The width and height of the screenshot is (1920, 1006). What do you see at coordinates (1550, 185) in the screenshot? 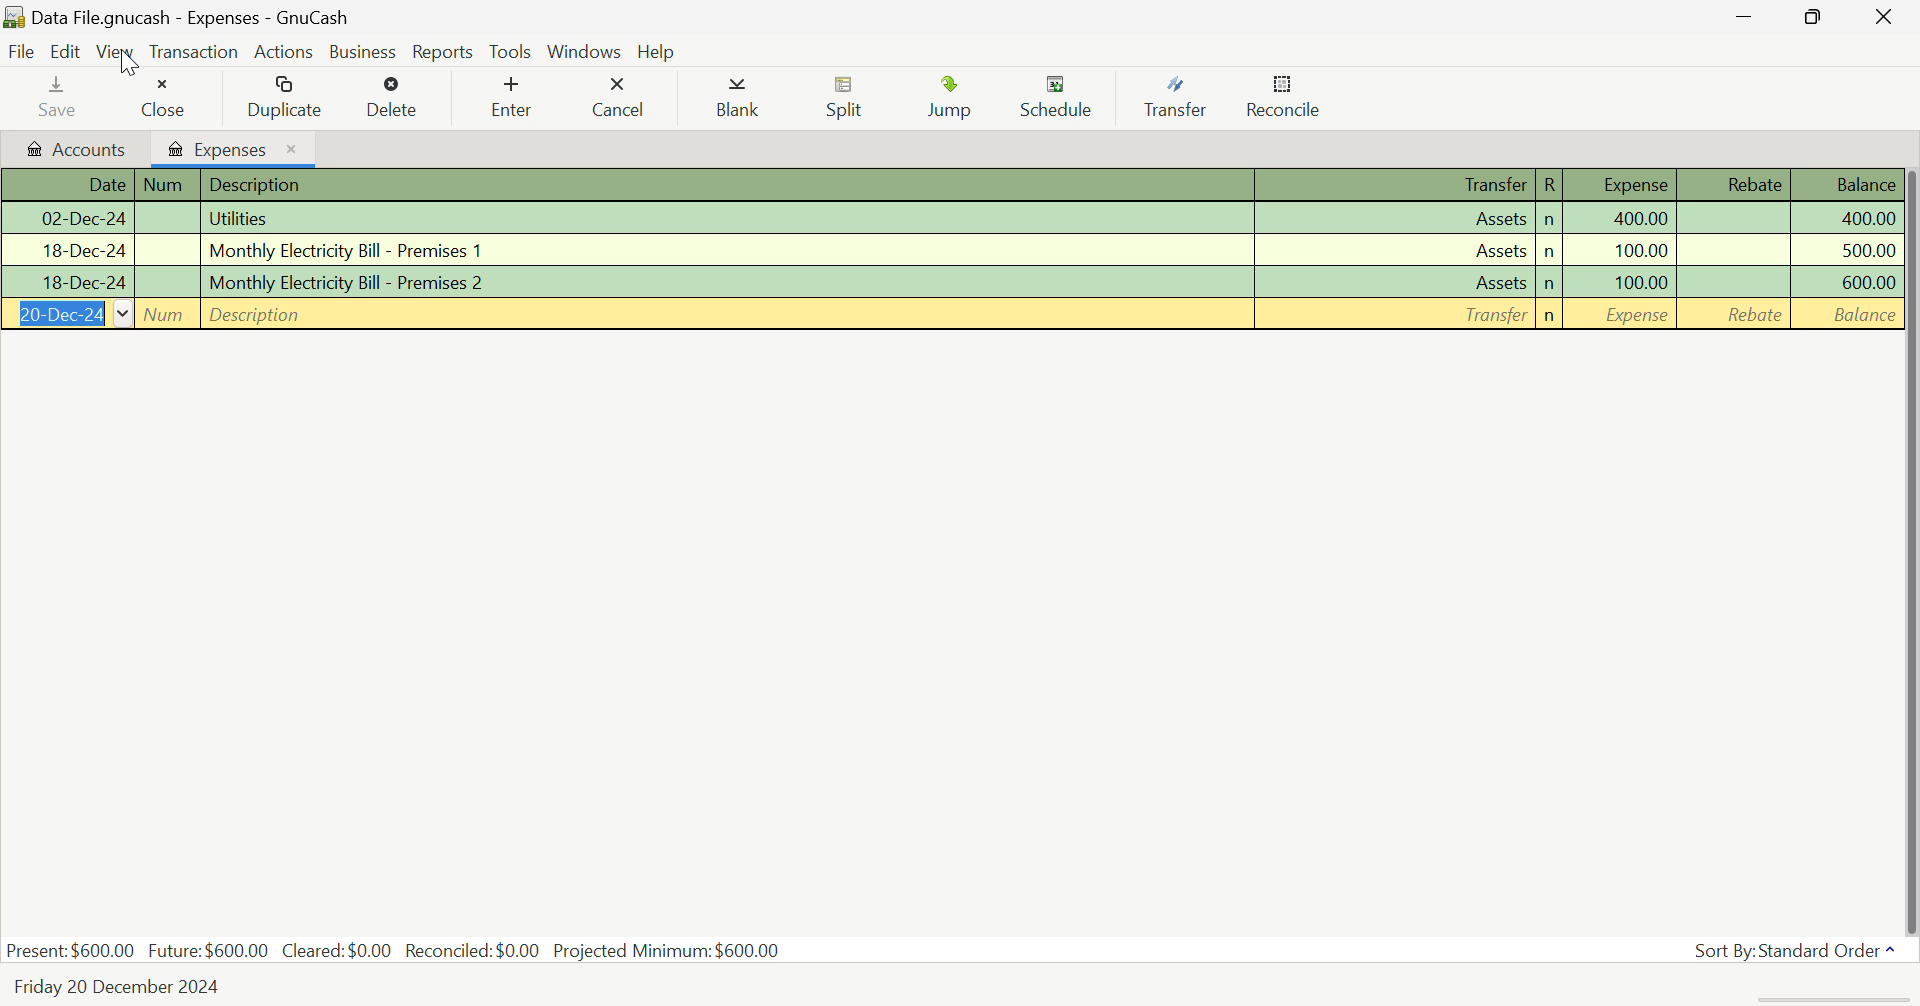
I see `R` at bounding box center [1550, 185].